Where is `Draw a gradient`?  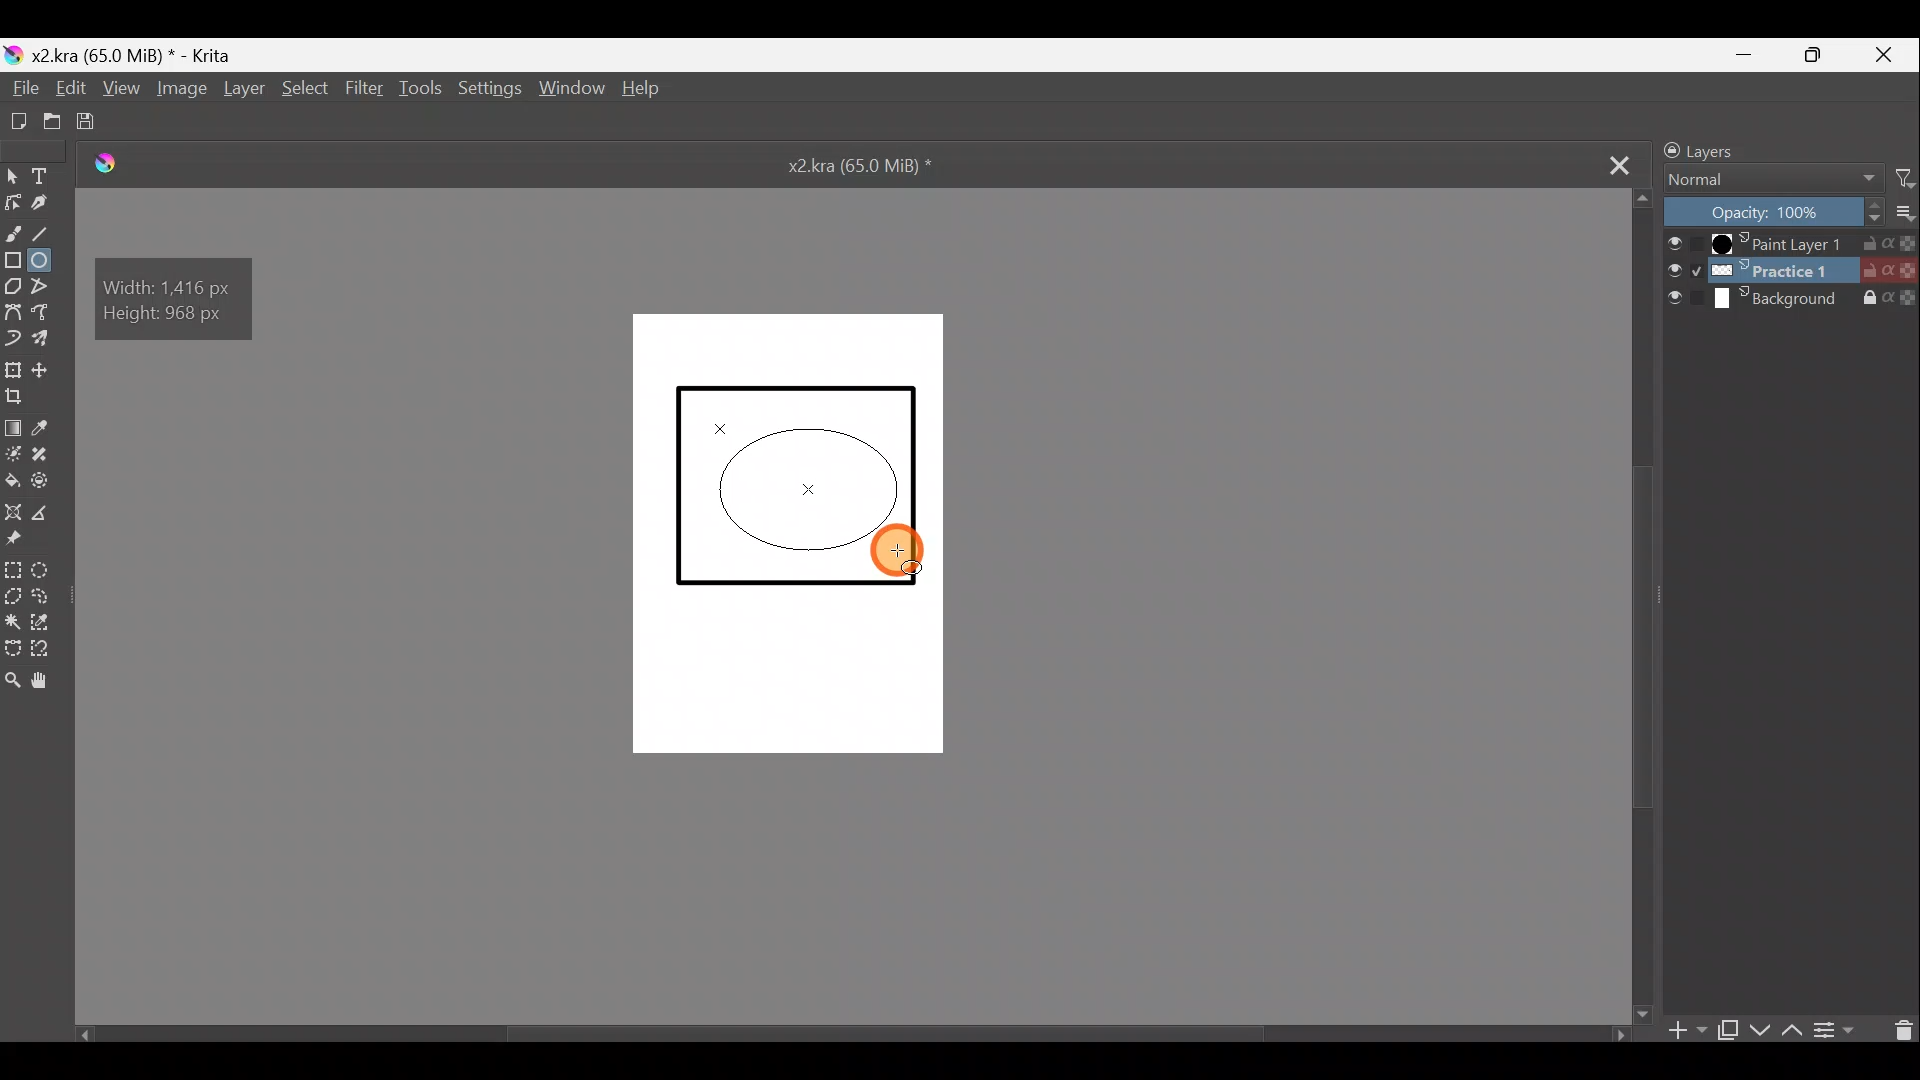
Draw a gradient is located at coordinates (14, 425).